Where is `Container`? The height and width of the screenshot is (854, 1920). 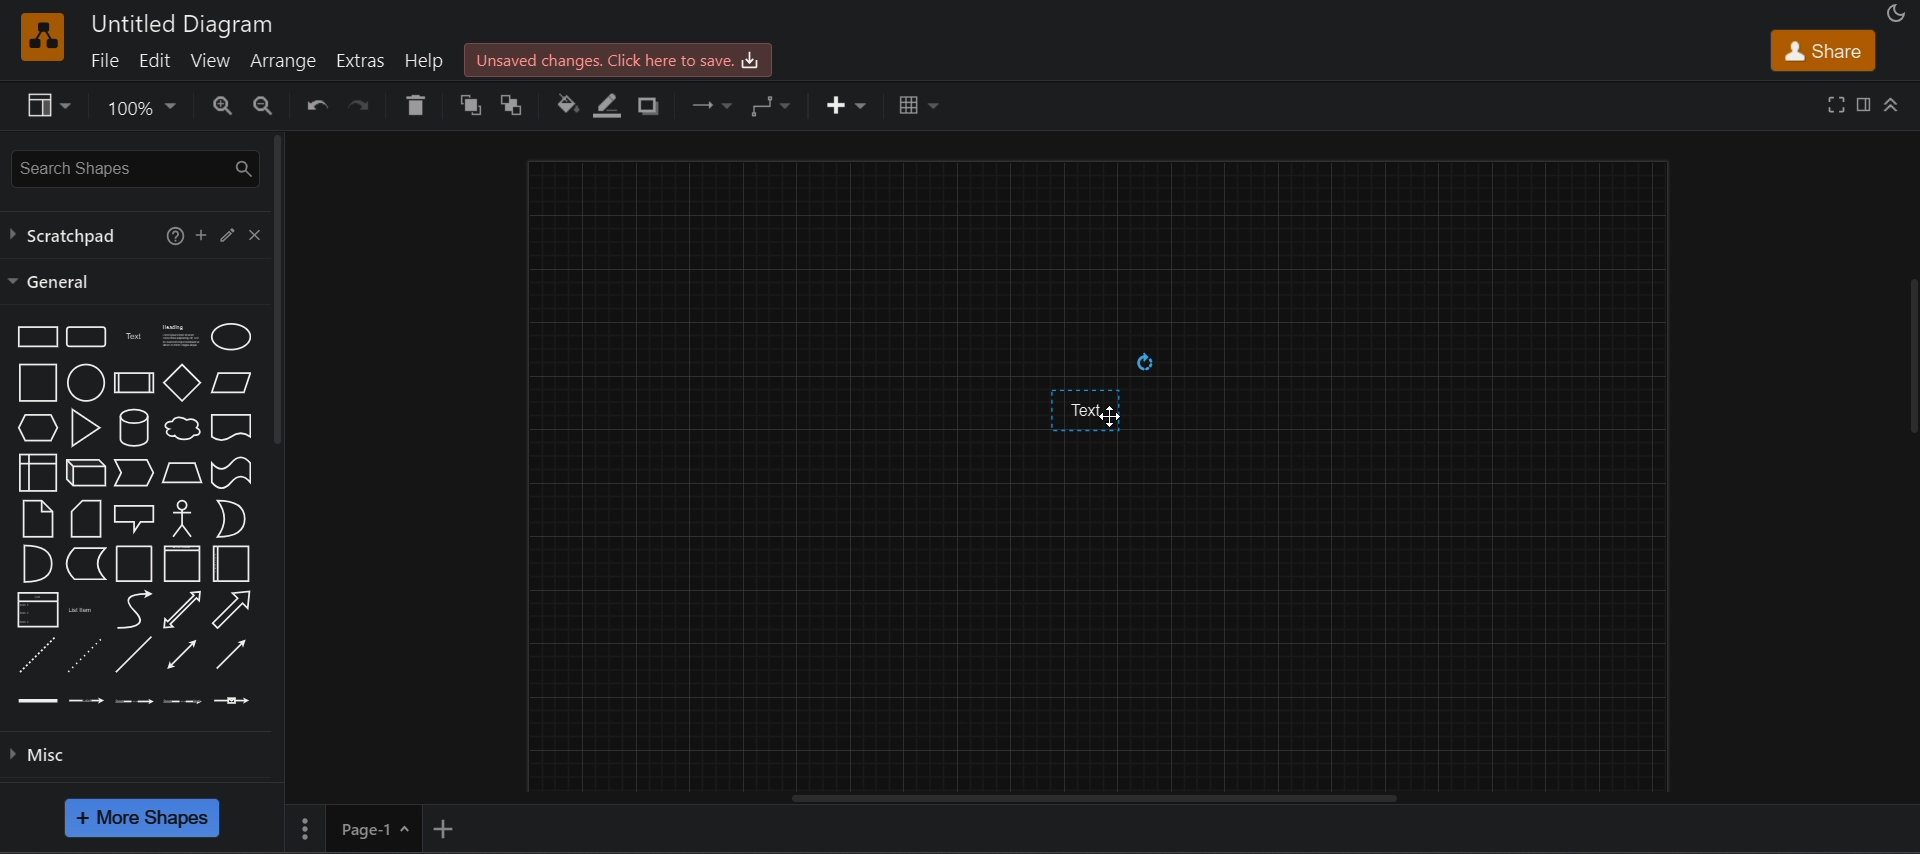 Container is located at coordinates (183, 564).